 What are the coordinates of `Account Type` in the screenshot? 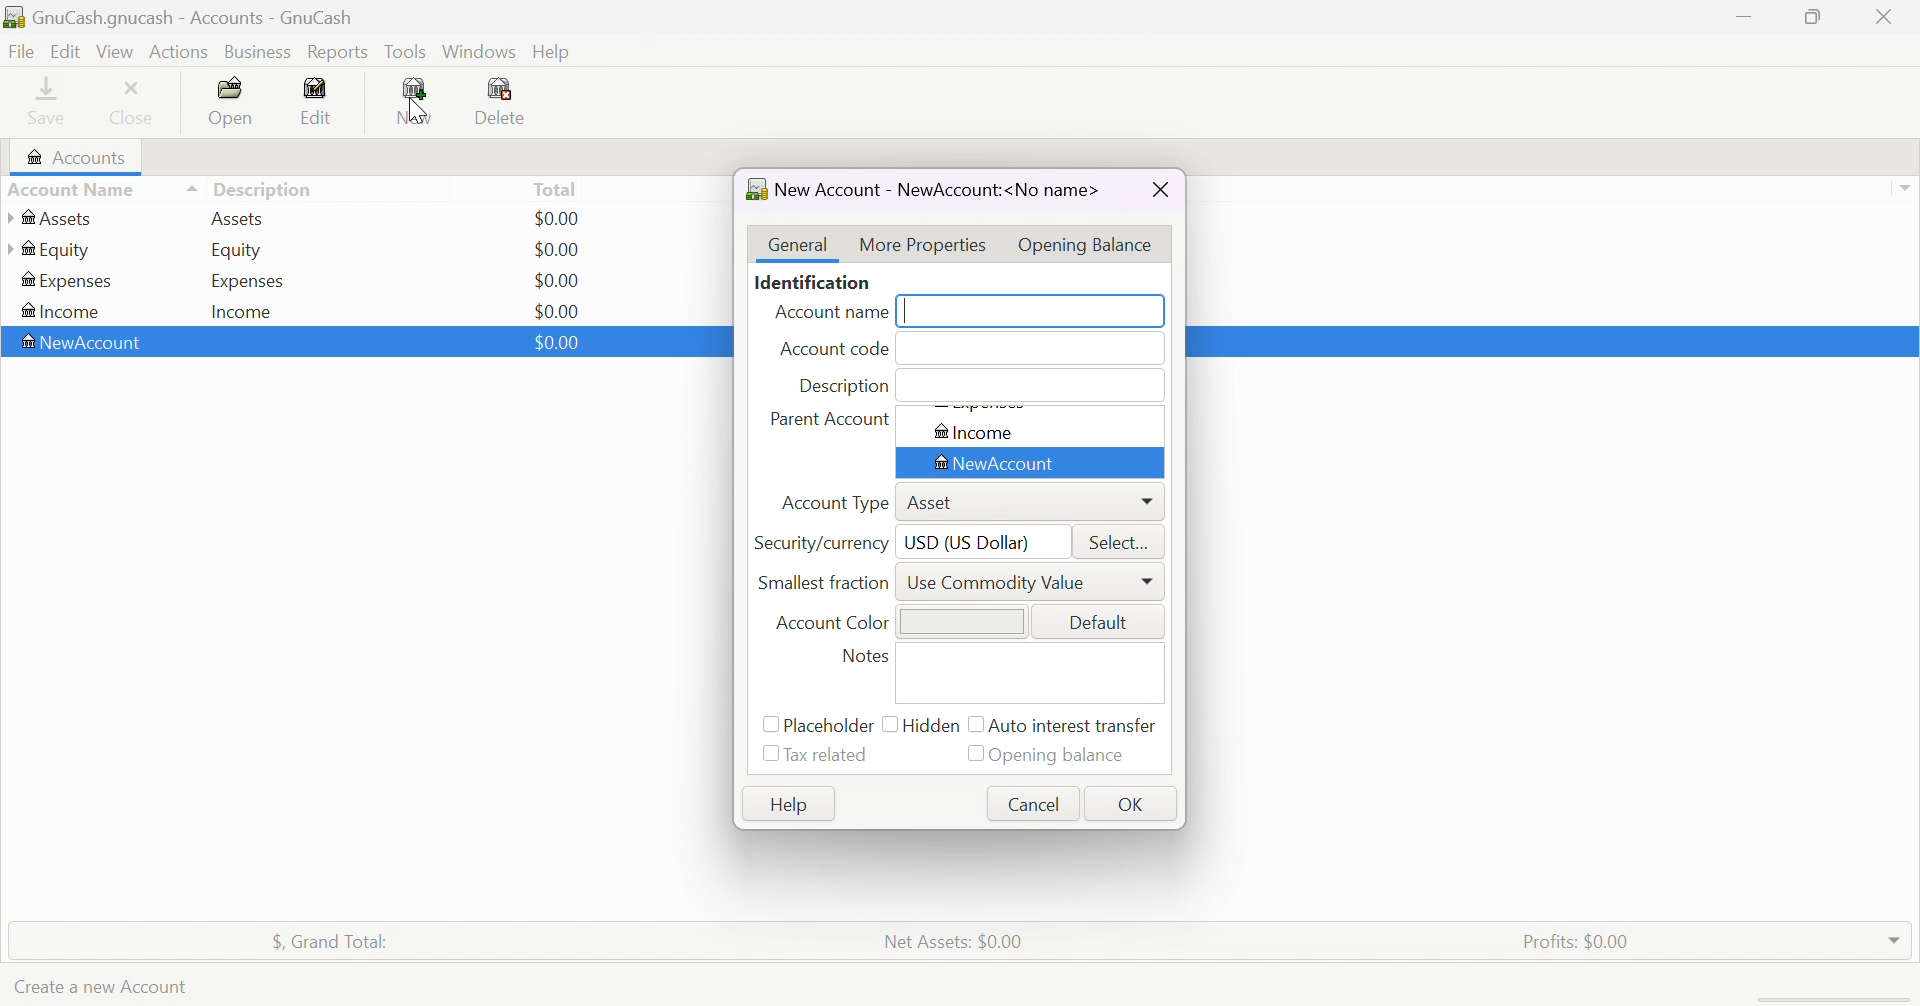 It's located at (835, 504).